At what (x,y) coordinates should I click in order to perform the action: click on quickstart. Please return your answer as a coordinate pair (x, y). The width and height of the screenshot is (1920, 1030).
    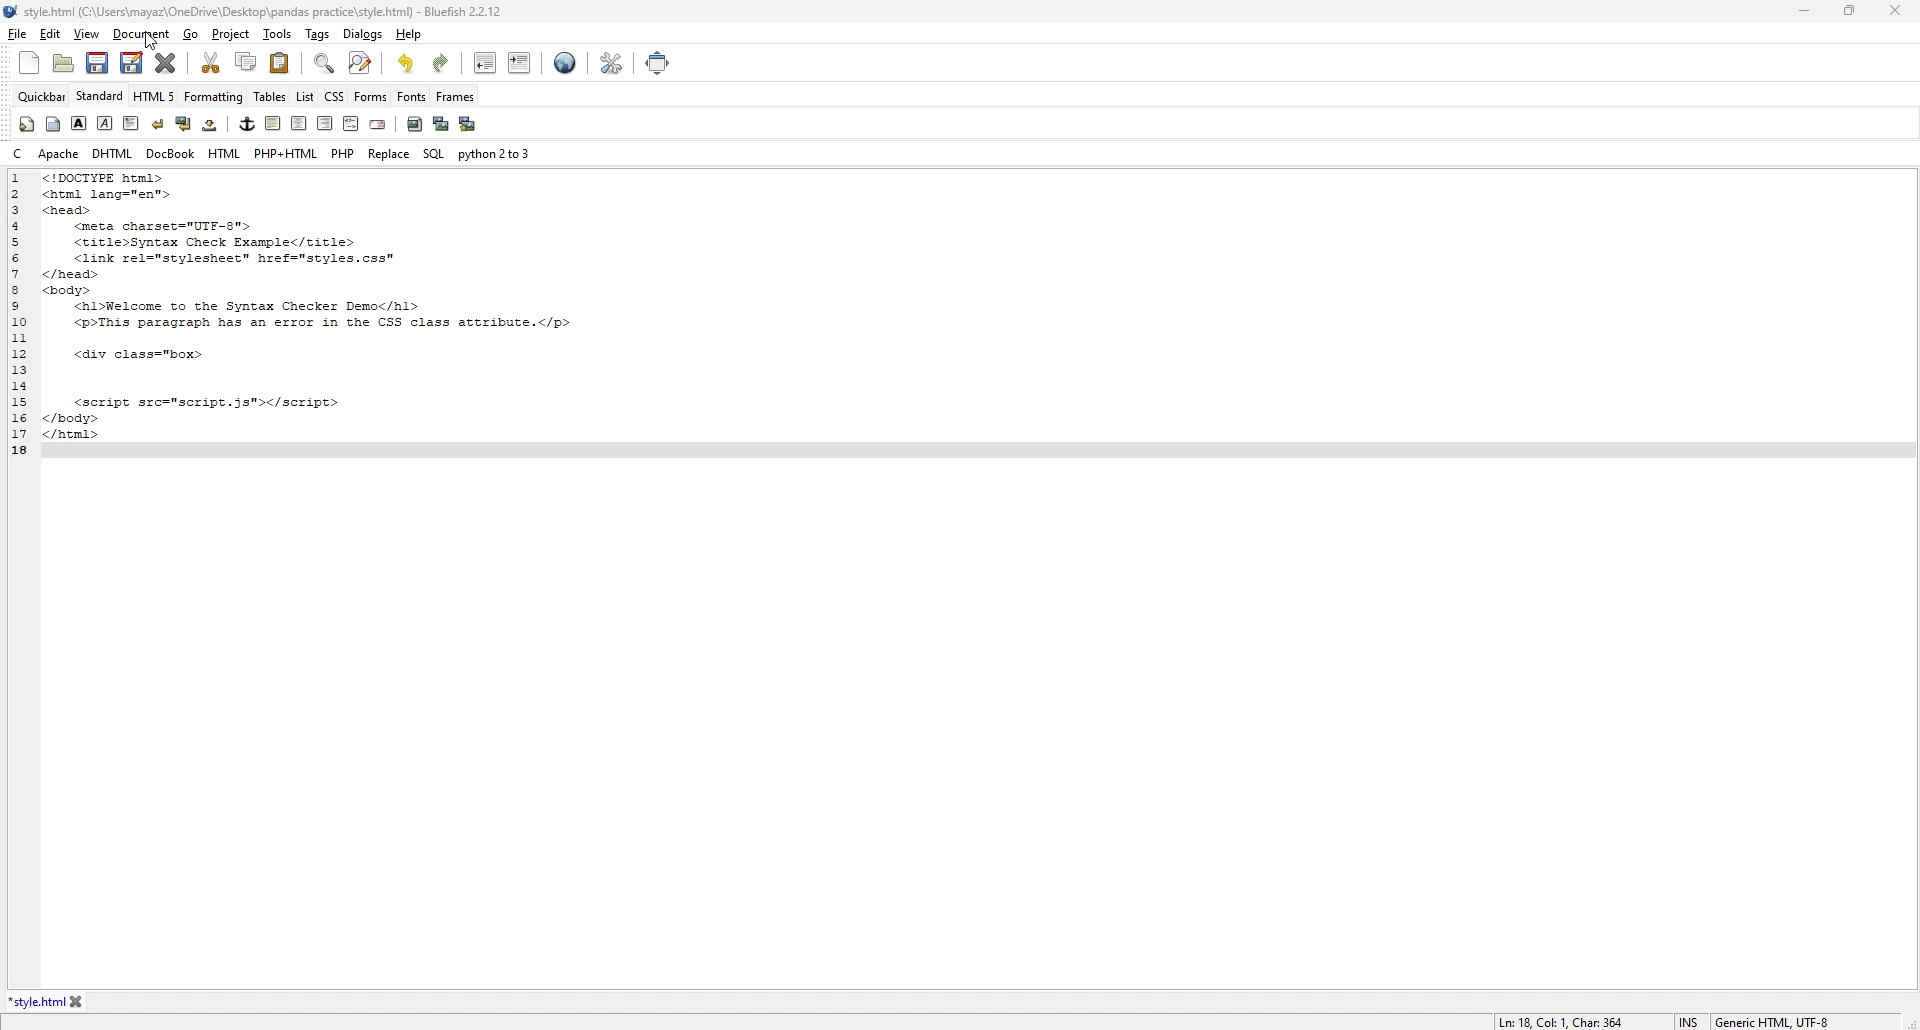
    Looking at the image, I should click on (28, 125).